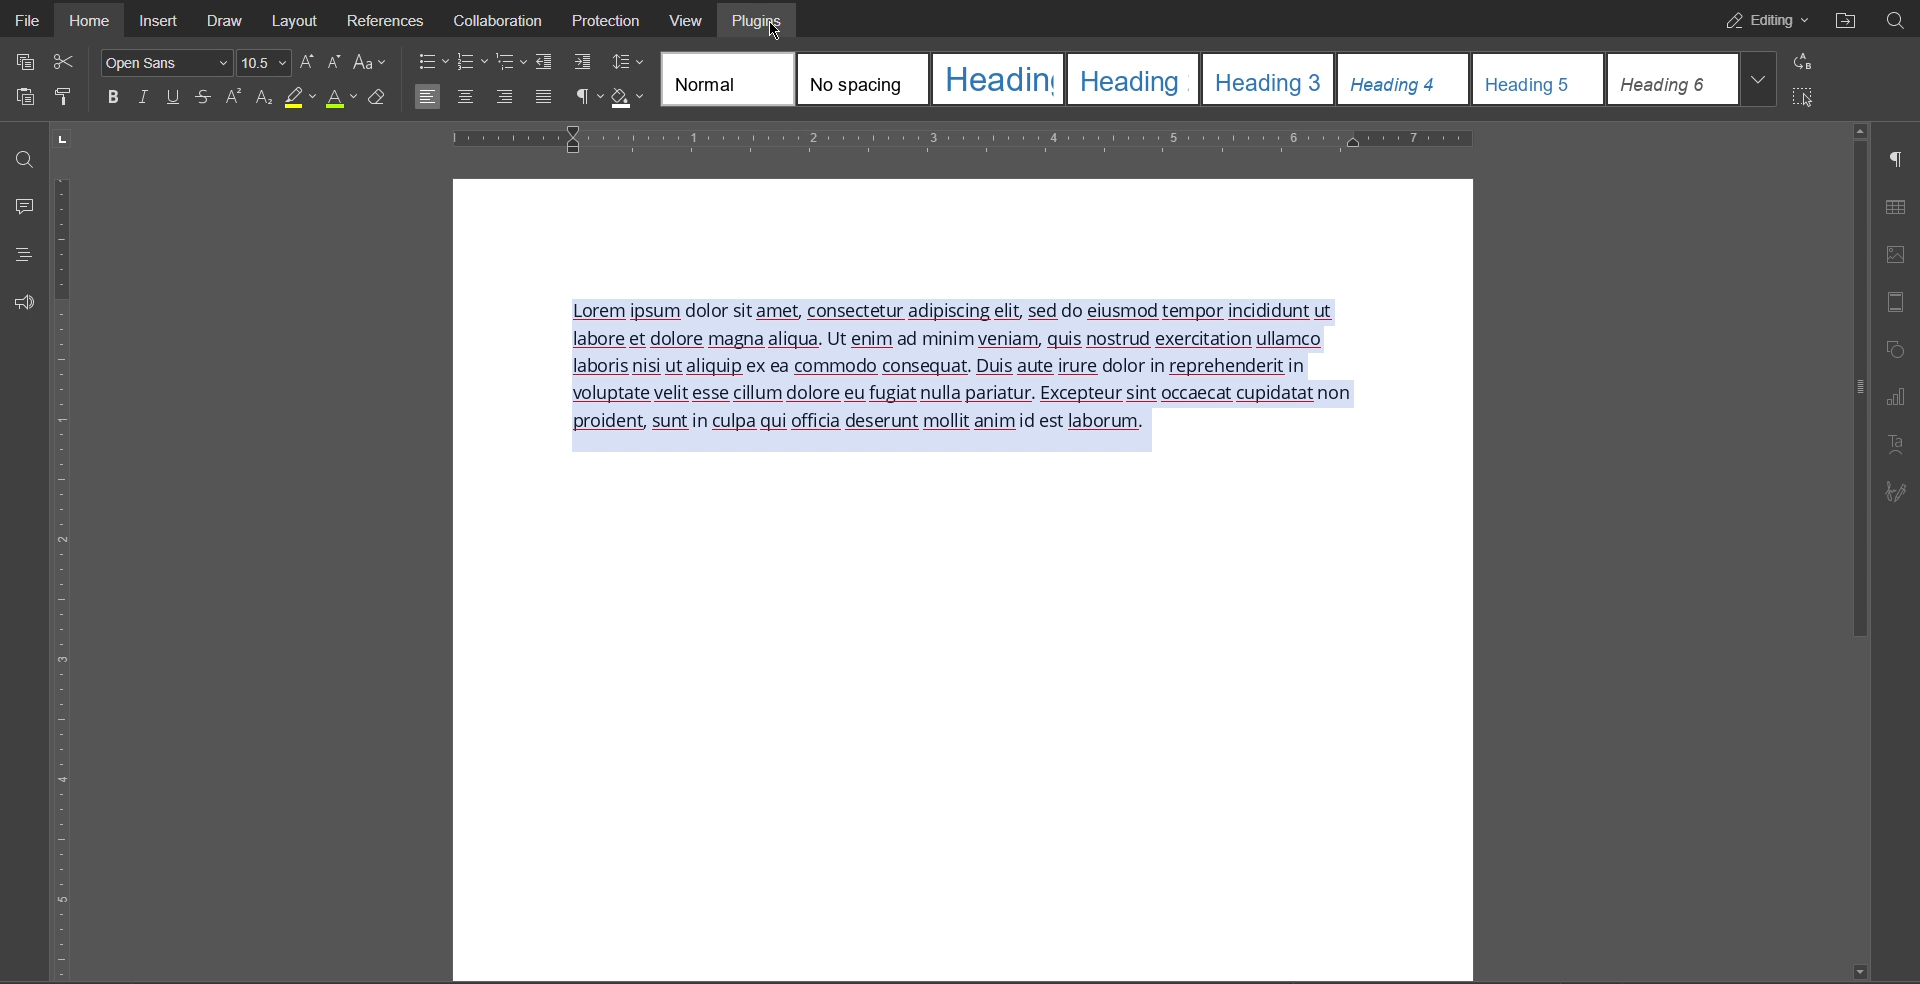  Describe the element at coordinates (392, 18) in the screenshot. I see `References` at that location.